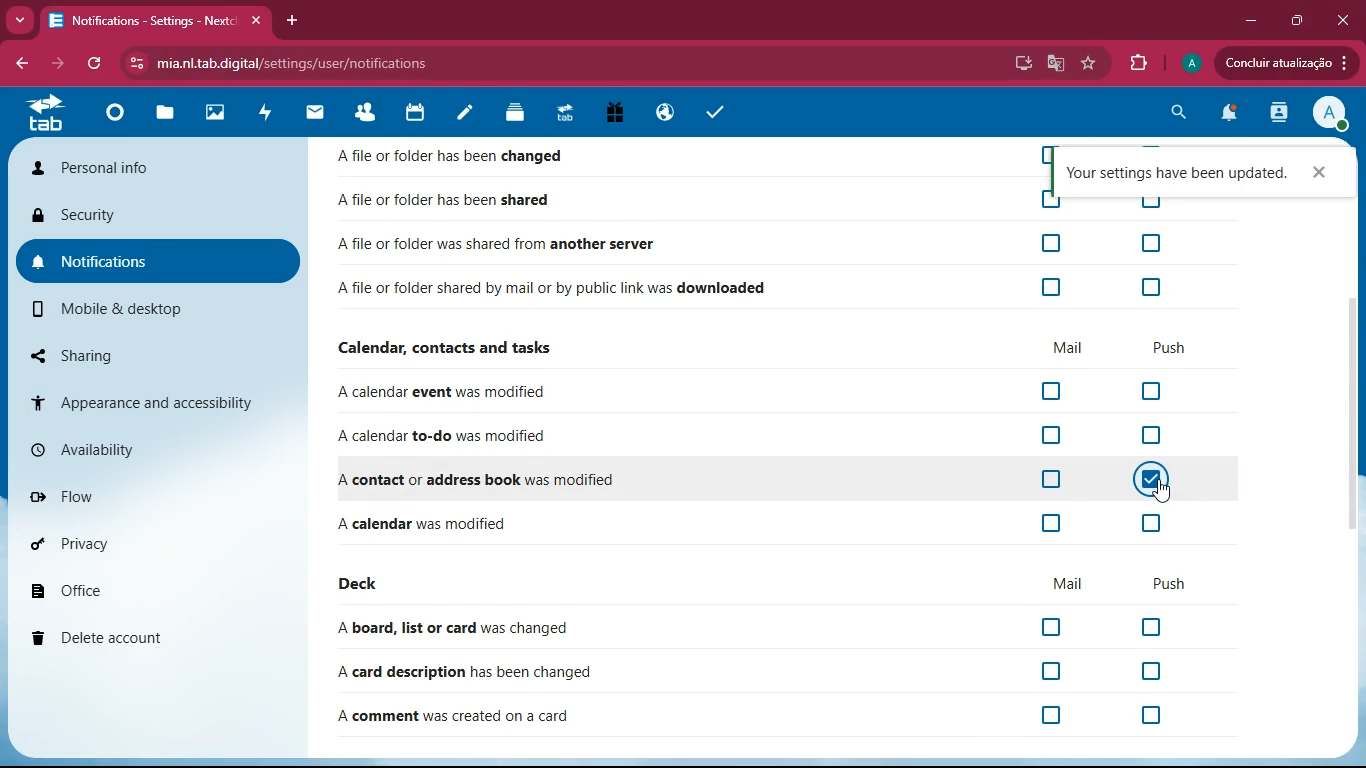 The image size is (1366, 768). Describe the element at coordinates (562, 291) in the screenshot. I see `Afile or folder shared by mail or by public link was downloaded` at that location.